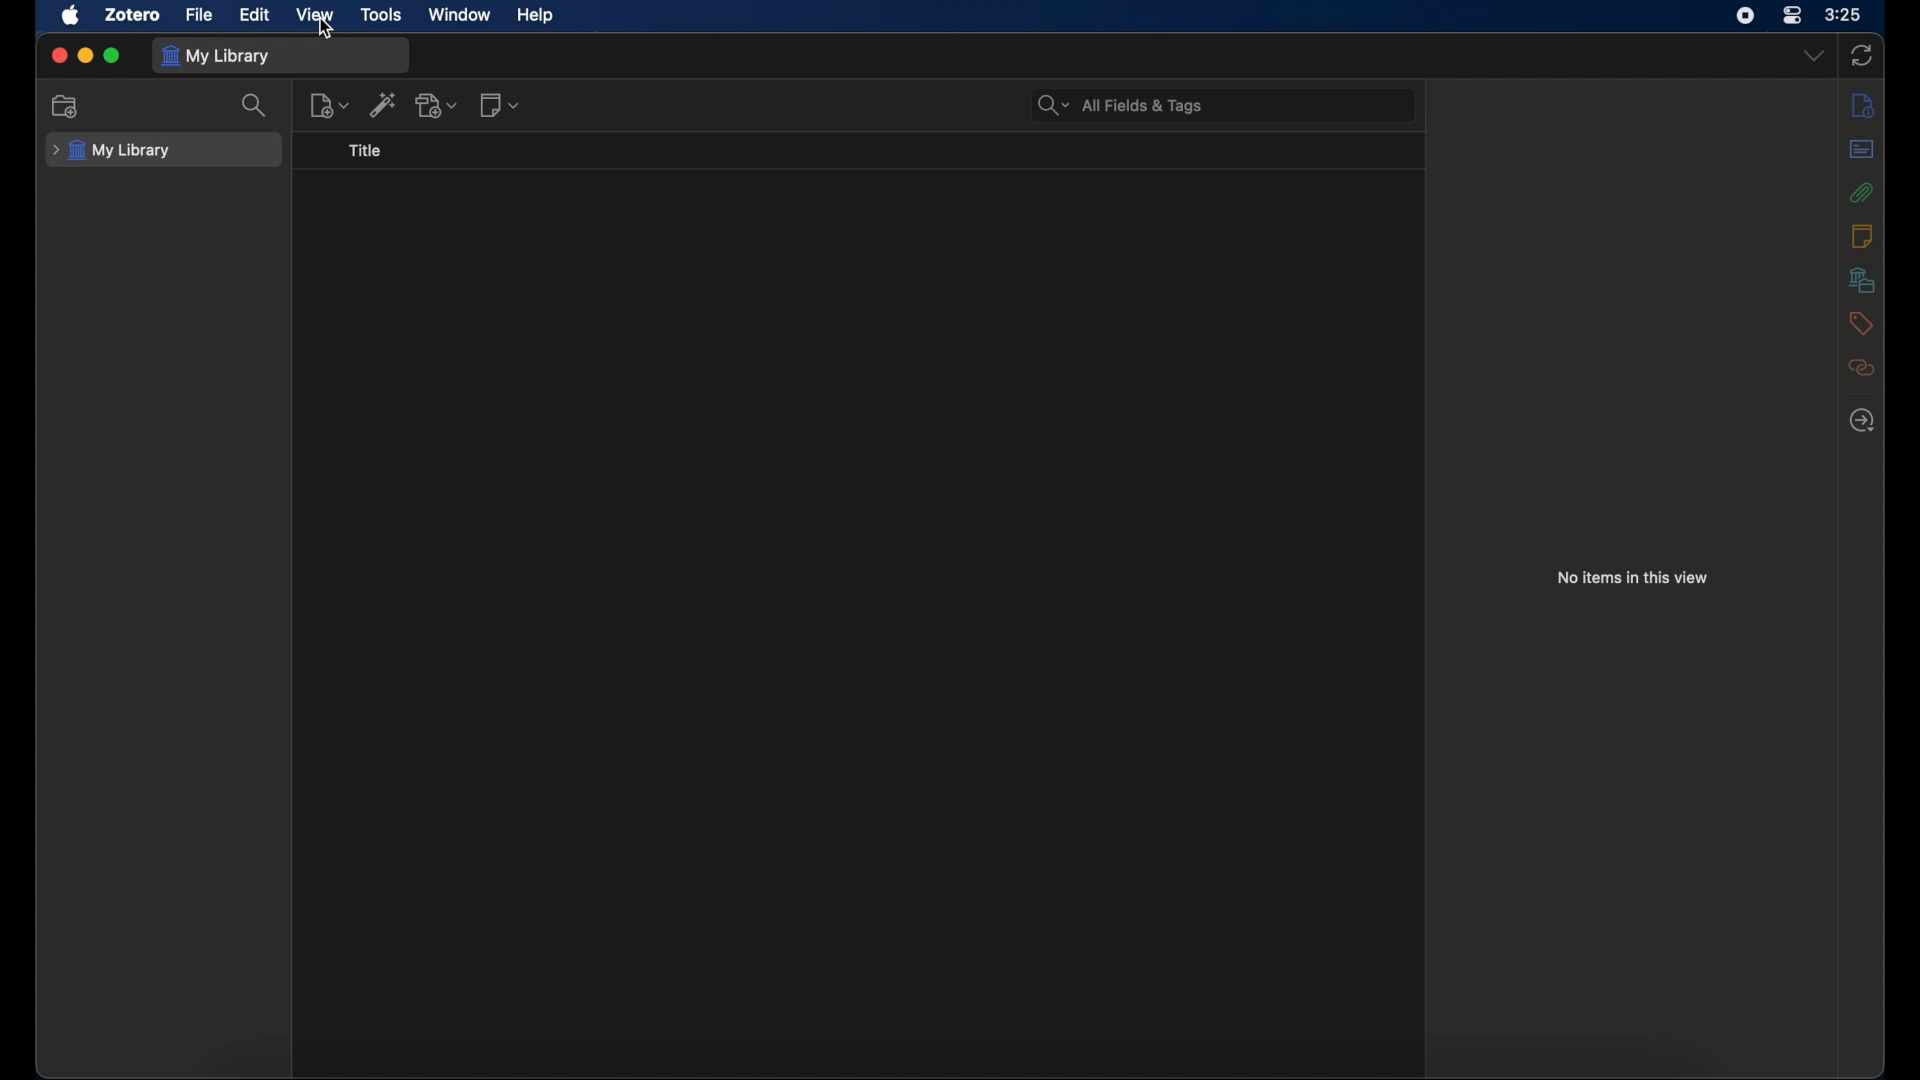  What do you see at coordinates (1846, 15) in the screenshot?
I see `time (3:25)` at bounding box center [1846, 15].